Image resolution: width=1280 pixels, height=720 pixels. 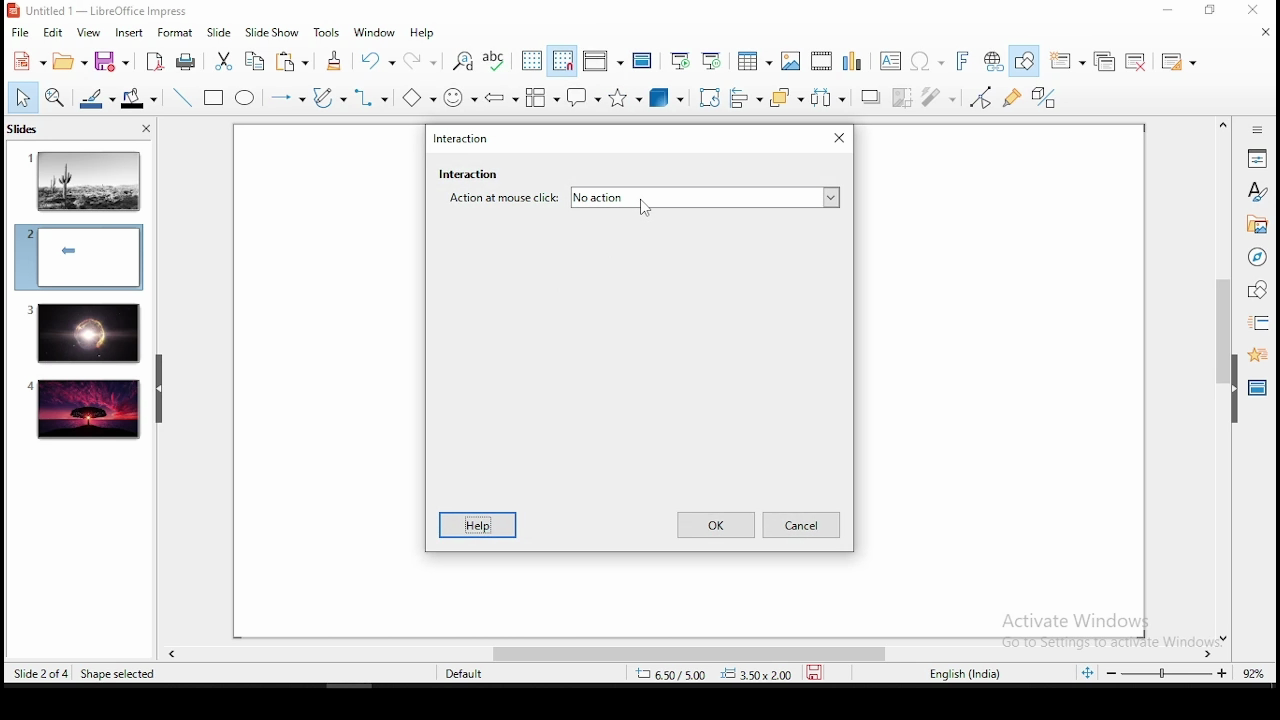 What do you see at coordinates (1255, 129) in the screenshot?
I see `` at bounding box center [1255, 129].